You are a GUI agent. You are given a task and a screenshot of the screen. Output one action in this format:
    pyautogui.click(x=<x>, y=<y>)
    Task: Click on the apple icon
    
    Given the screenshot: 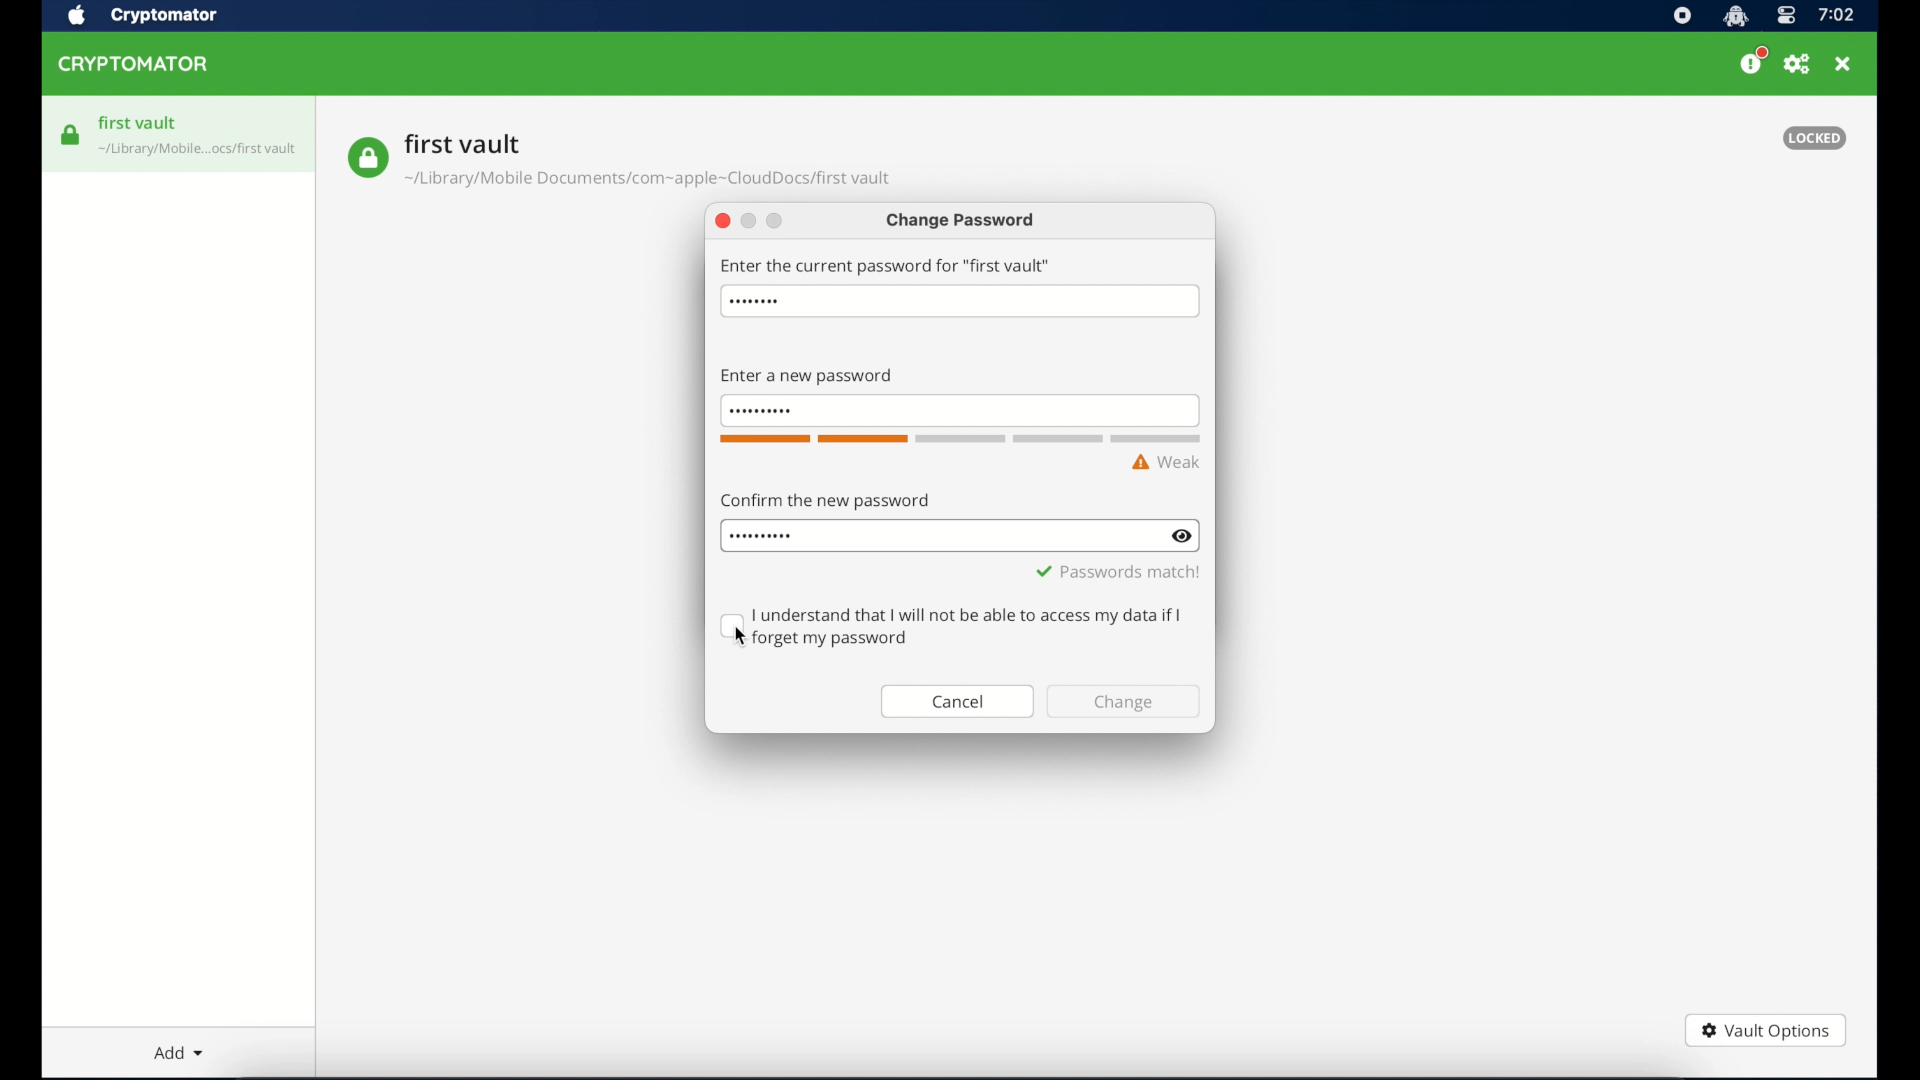 What is the action you would take?
    pyautogui.click(x=75, y=16)
    